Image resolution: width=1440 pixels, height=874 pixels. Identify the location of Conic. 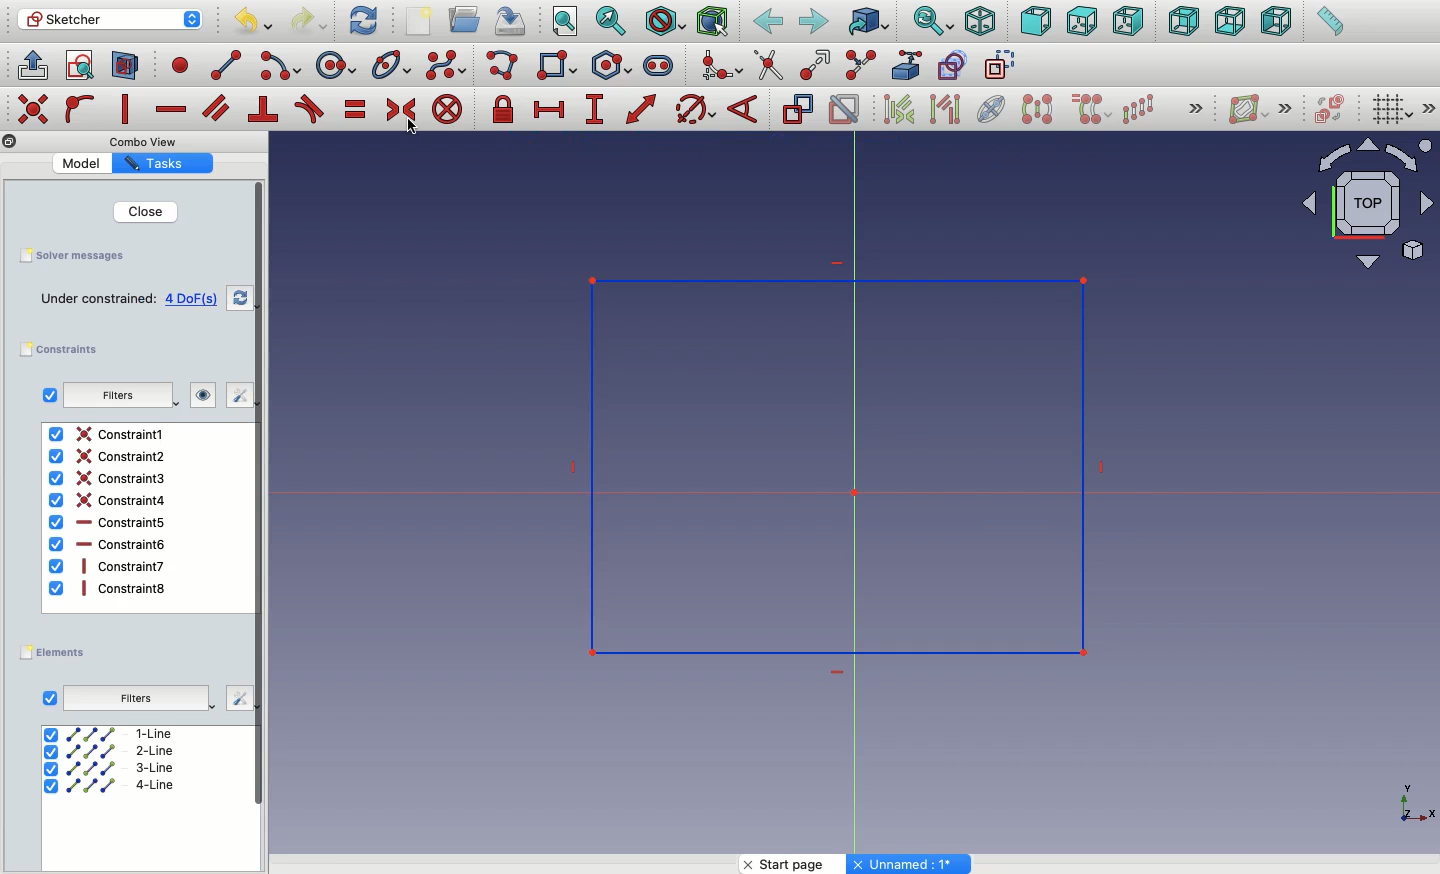
(393, 66).